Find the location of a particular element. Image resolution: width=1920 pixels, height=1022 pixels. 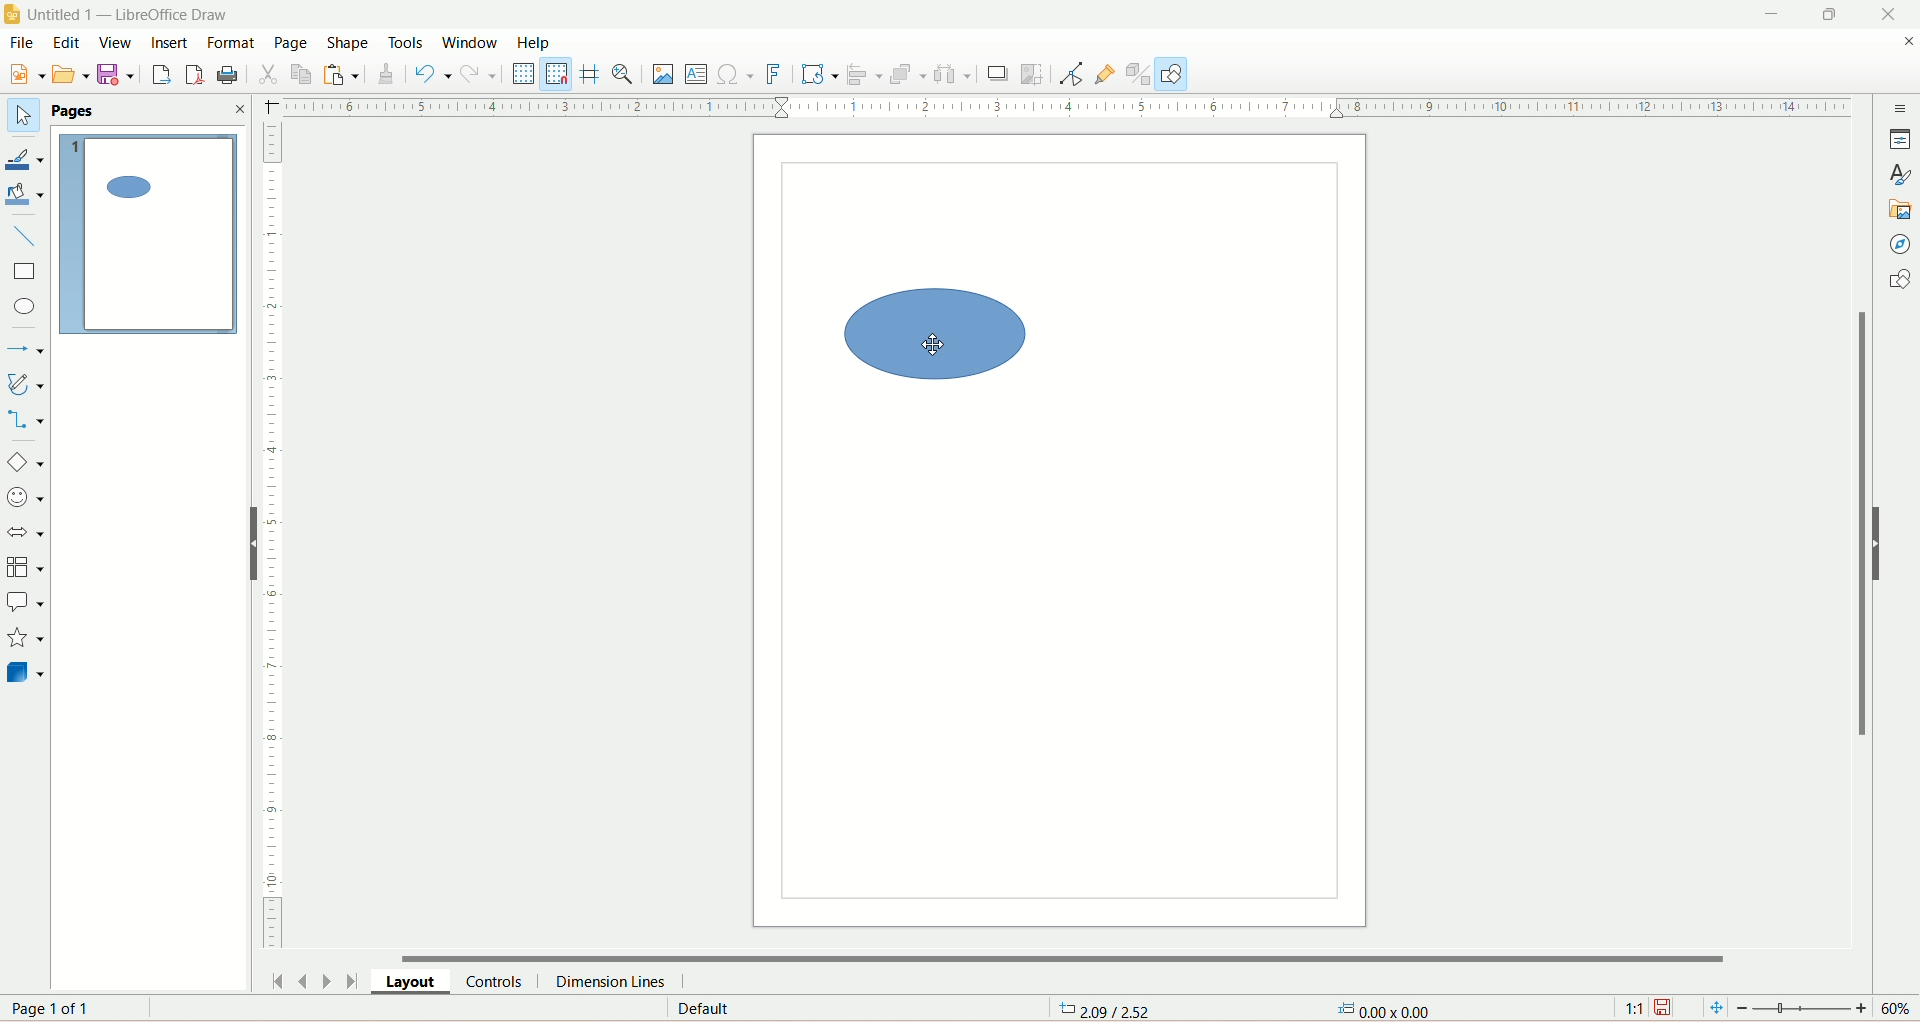

scale bar is located at coordinates (273, 537).